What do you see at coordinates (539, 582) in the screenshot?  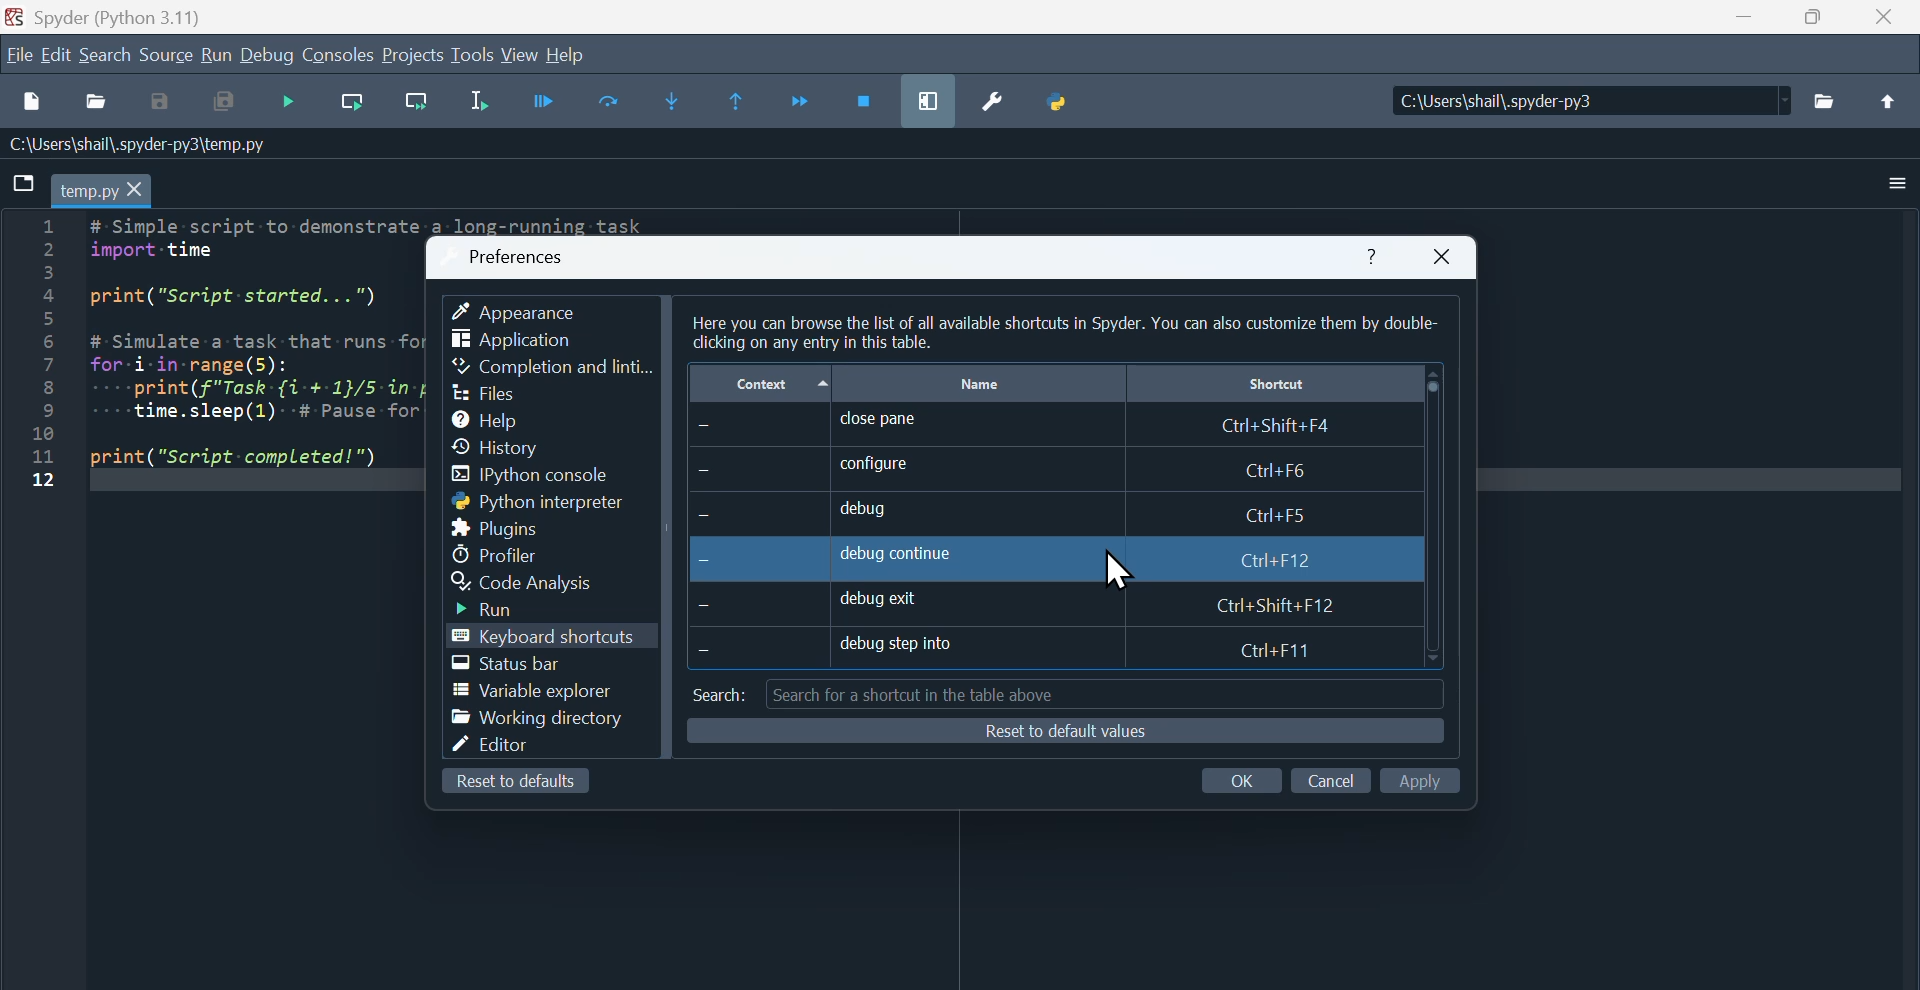 I see `Code analysis` at bounding box center [539, 582].